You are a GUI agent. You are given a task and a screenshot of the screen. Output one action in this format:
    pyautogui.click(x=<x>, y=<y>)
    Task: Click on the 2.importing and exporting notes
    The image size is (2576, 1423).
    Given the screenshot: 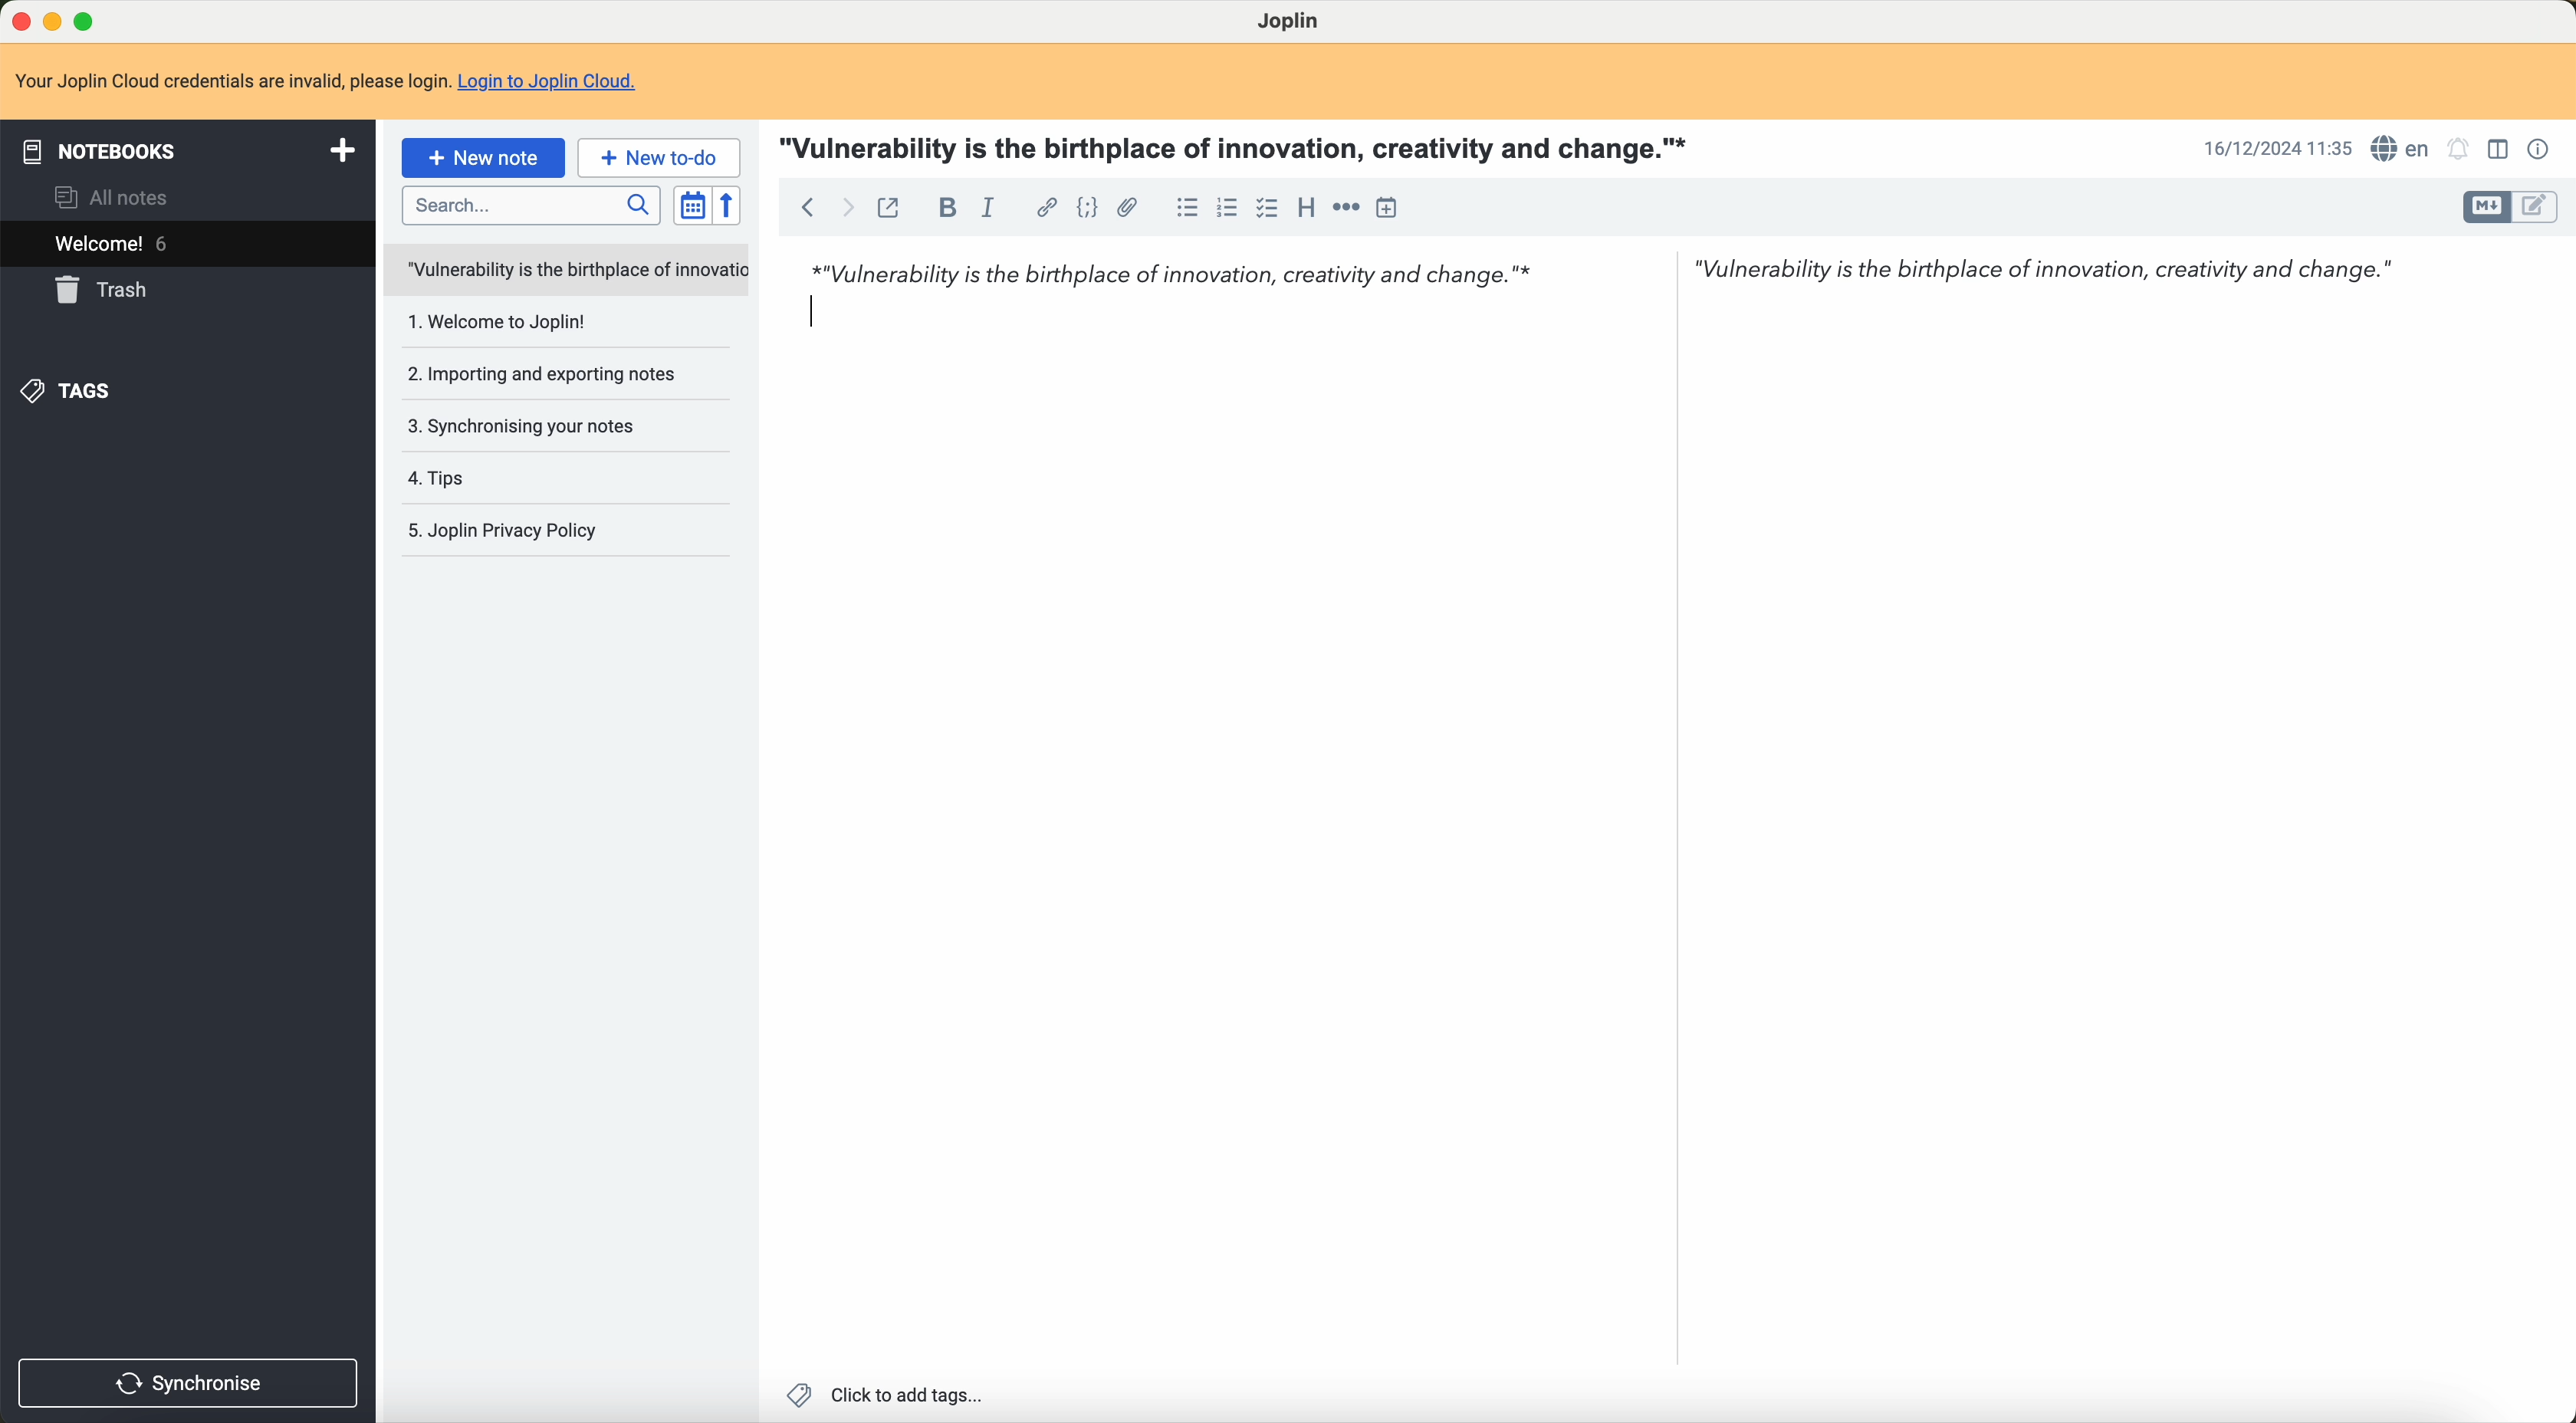 What is the action you would take?
    pyautogui.click(x=541, y=374)
    